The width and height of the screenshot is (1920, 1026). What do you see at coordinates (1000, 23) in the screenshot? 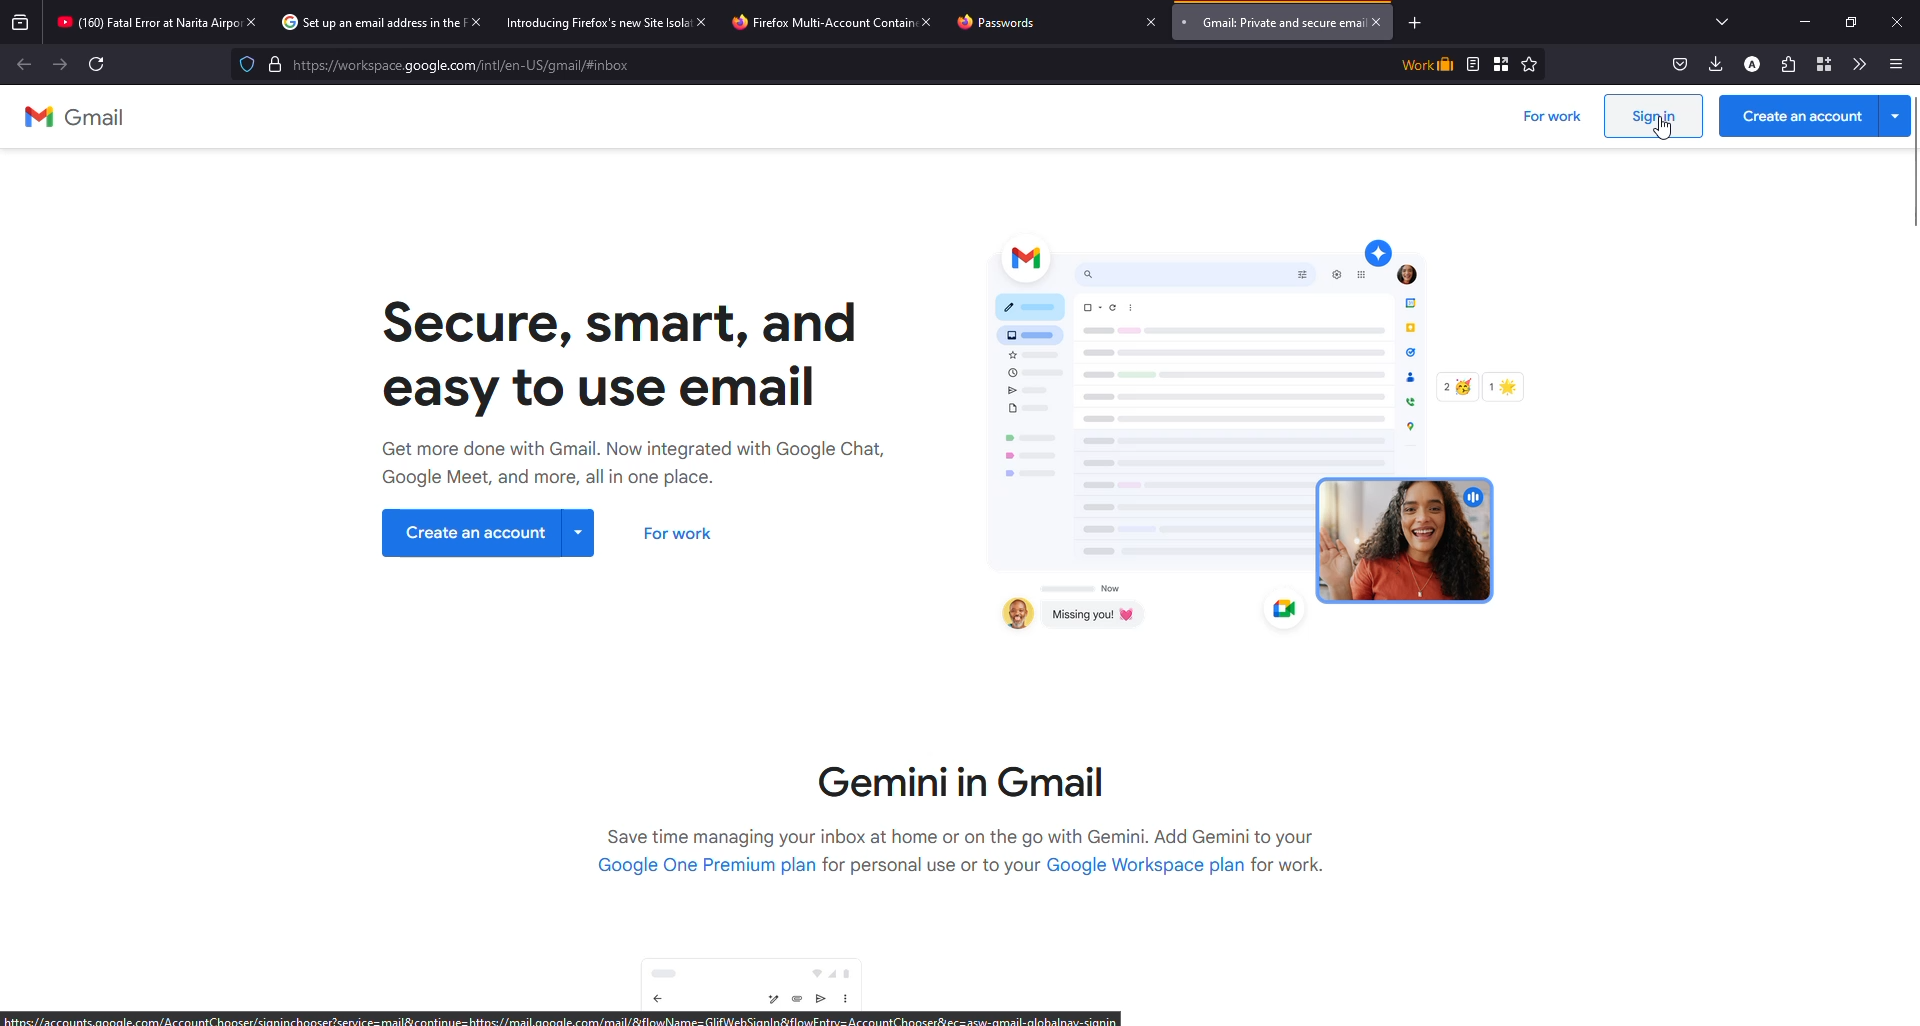
I see `Passwords` at bounding box center [1000, 23].